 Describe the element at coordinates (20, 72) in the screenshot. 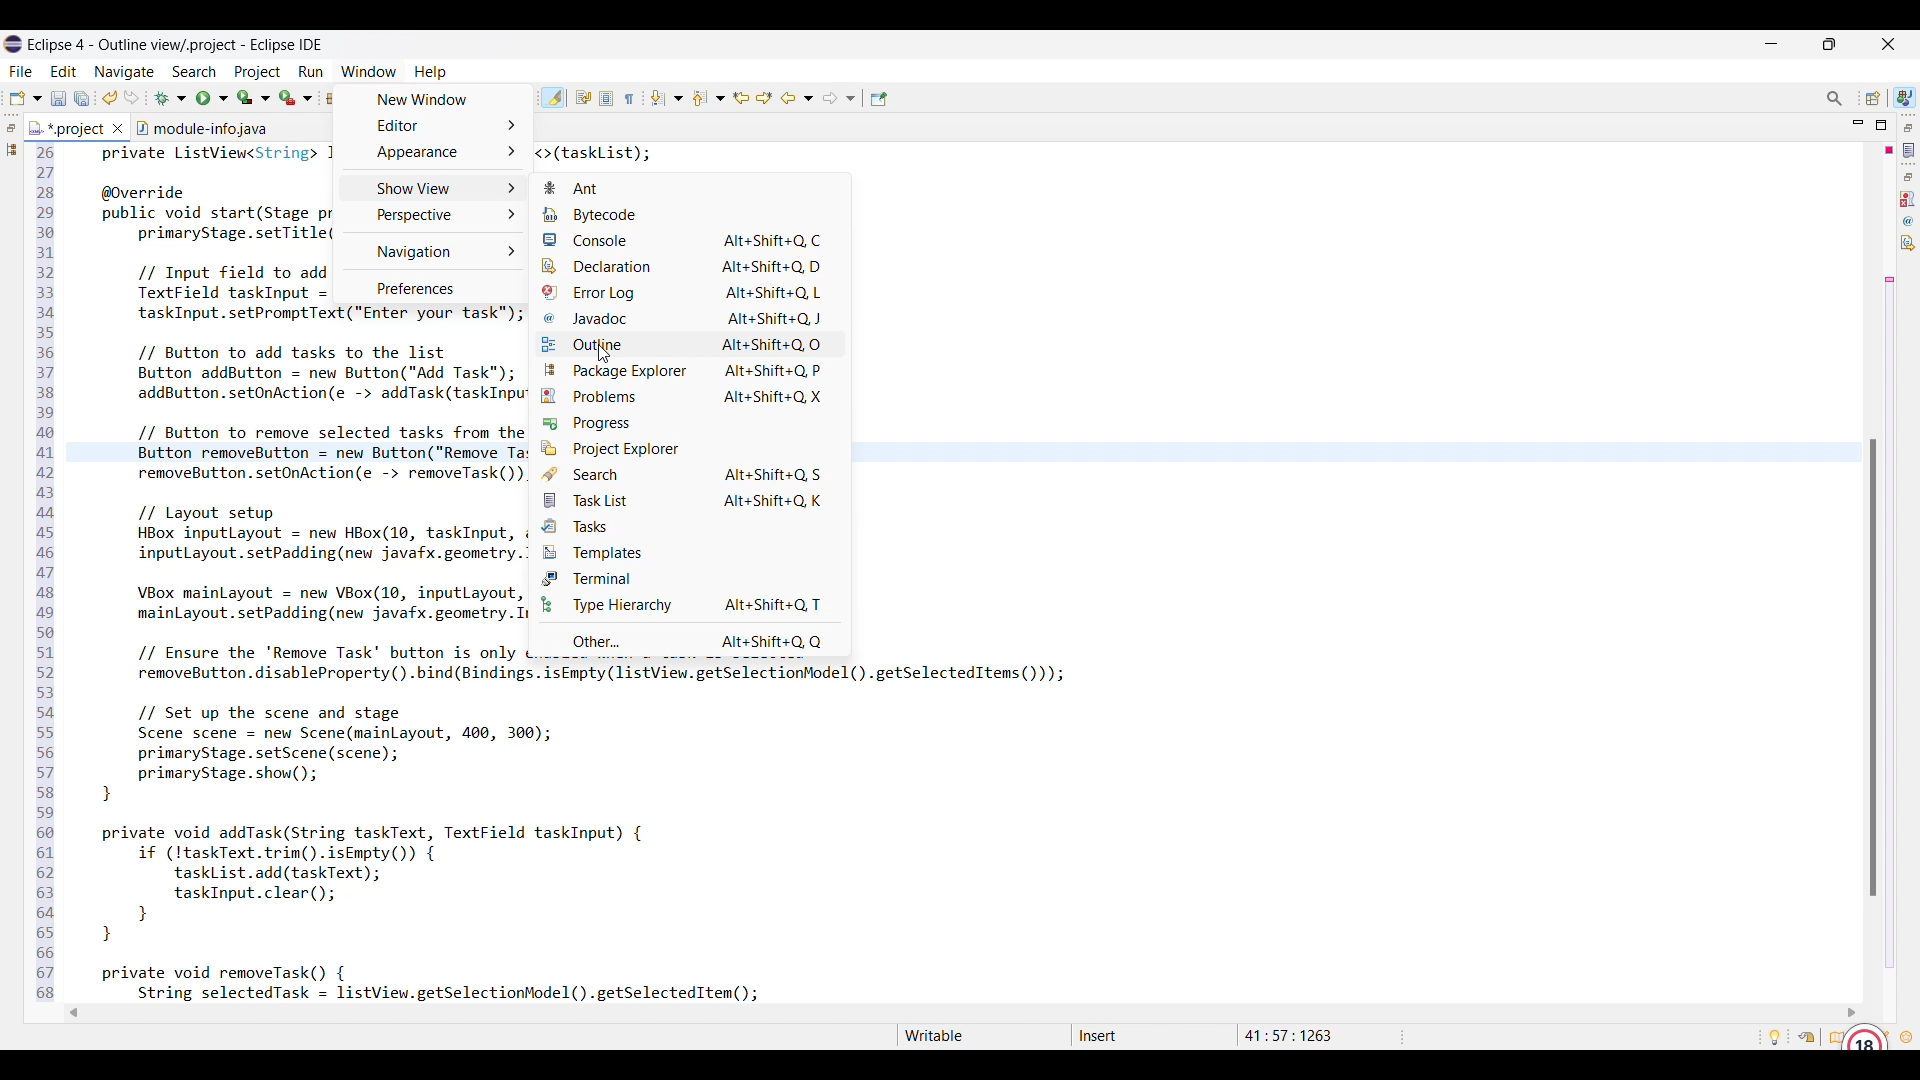

I see `File menu` at that location.